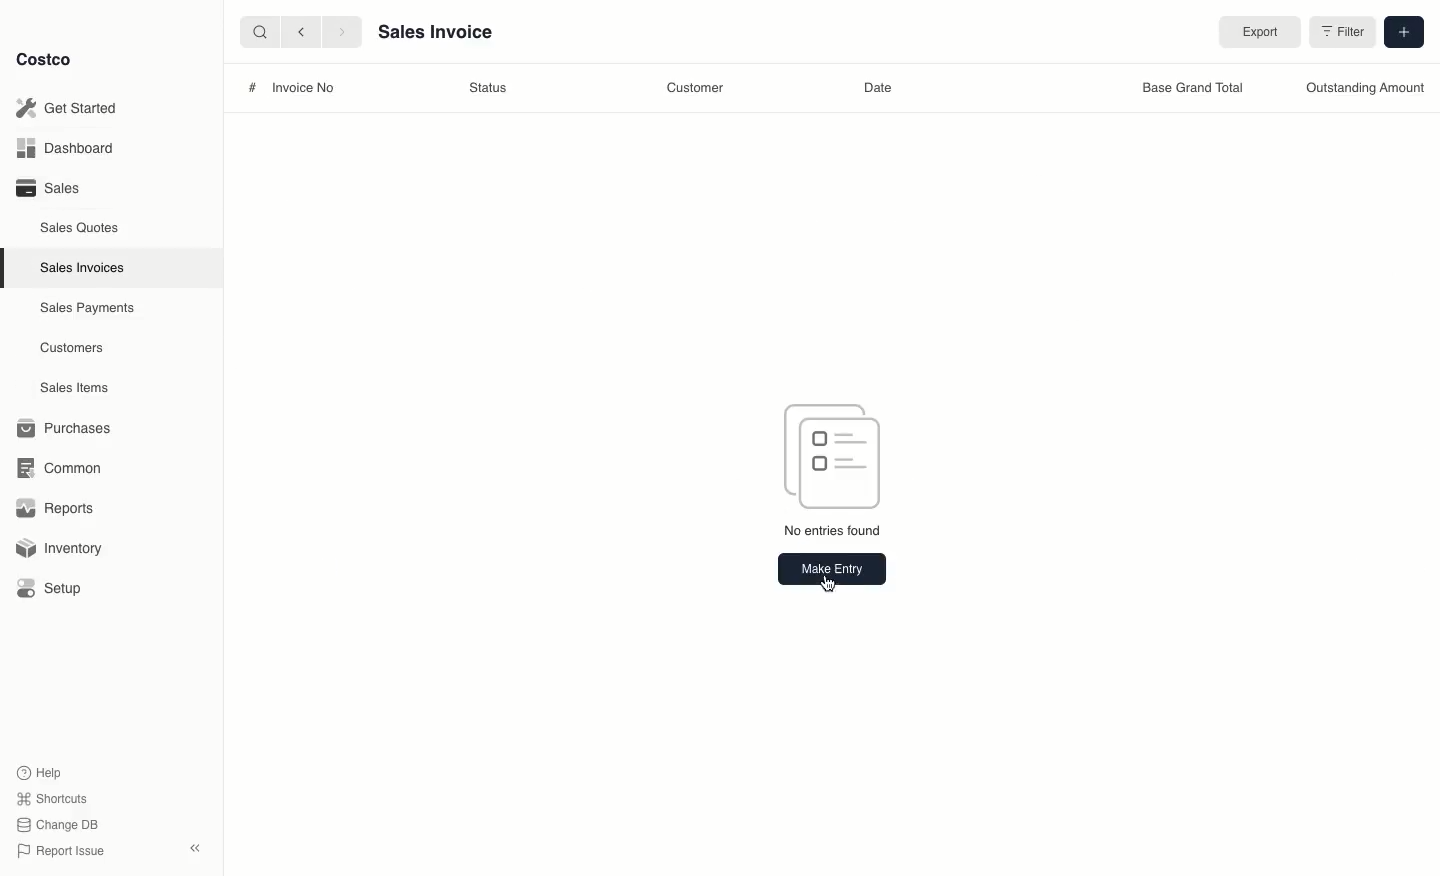  Describe the element at coordinates (57, 588) in the screenshot. I see `Setup` at that location.